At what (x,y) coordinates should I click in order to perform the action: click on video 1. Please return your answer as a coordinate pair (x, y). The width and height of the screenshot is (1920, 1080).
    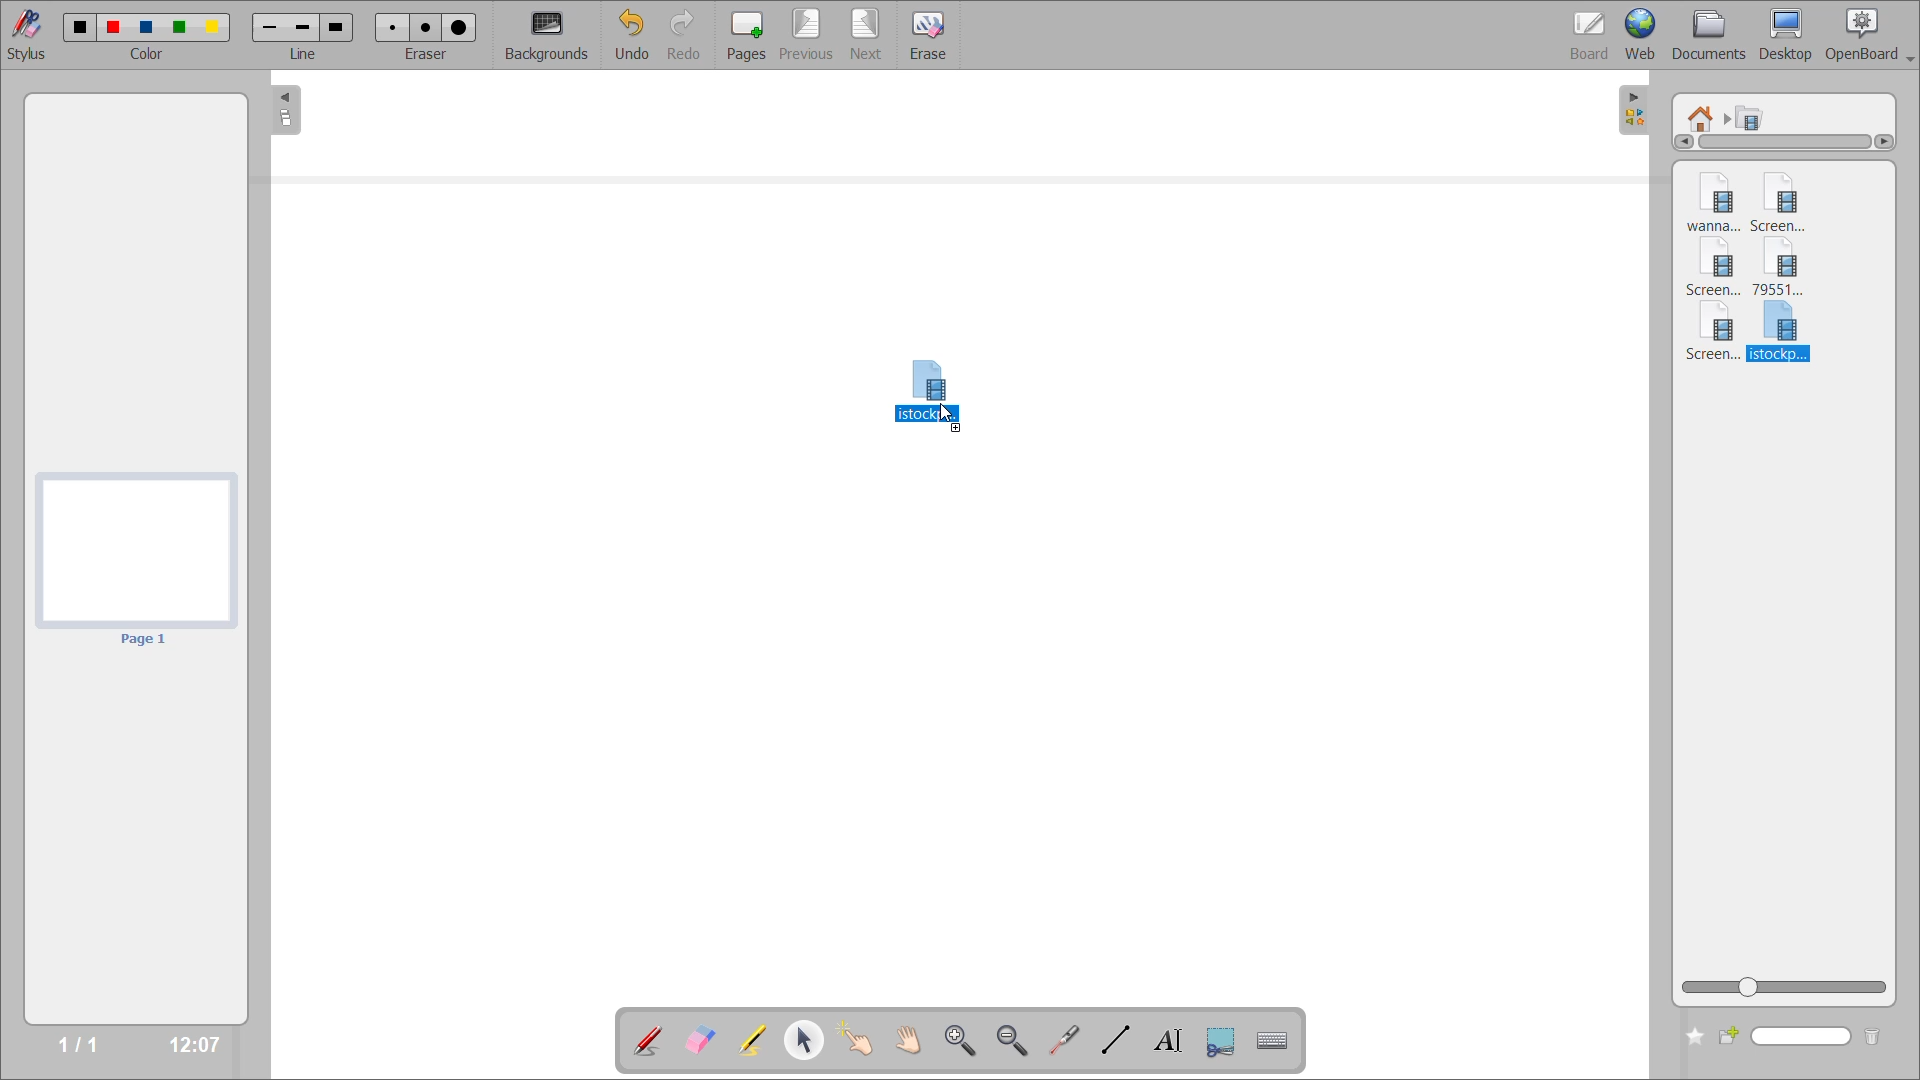
    Looking at the image, I should click on (1711, 198).